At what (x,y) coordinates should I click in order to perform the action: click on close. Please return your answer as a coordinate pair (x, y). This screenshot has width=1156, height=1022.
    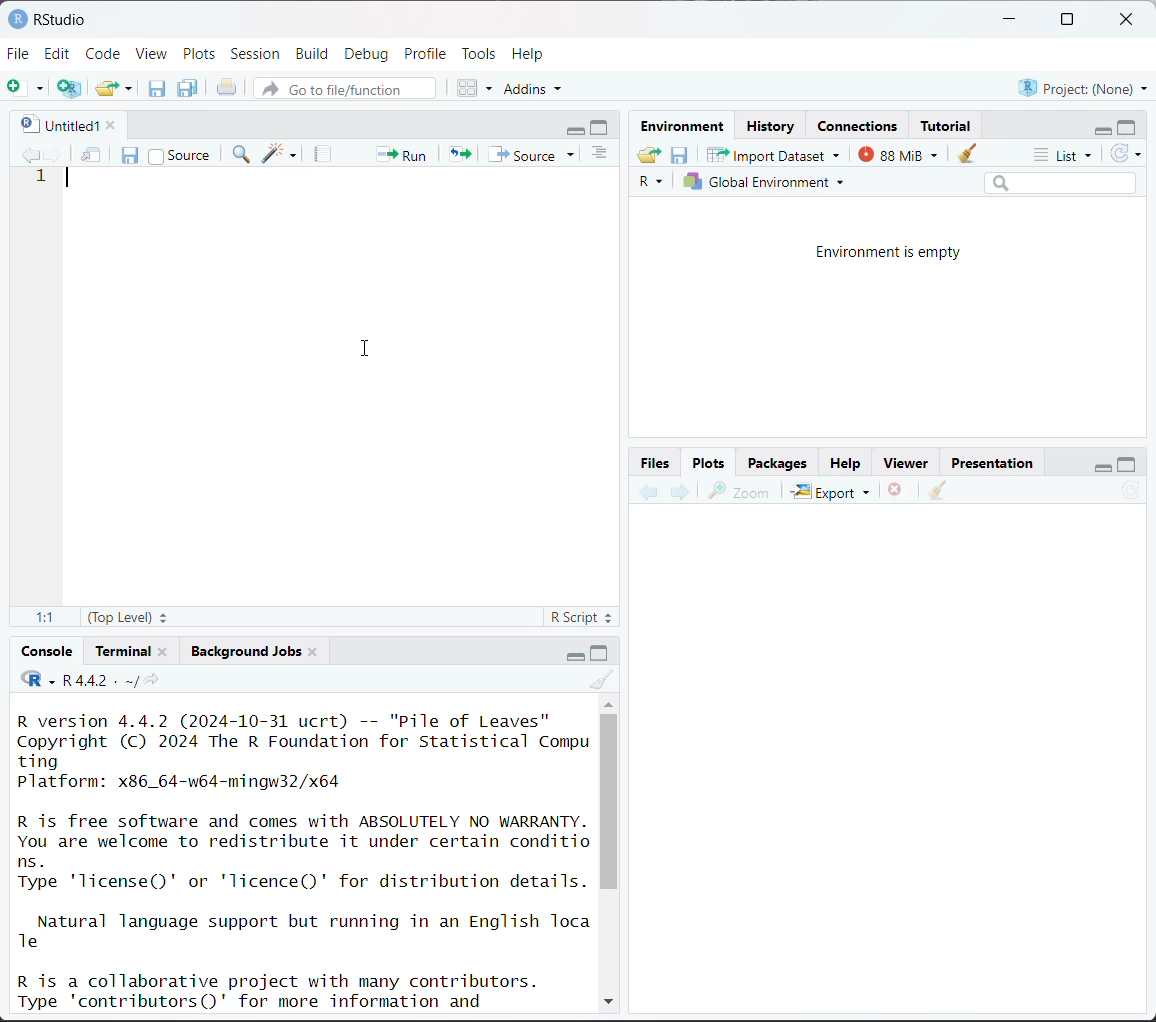
    Looking at the image, I should click on (1130, 20).